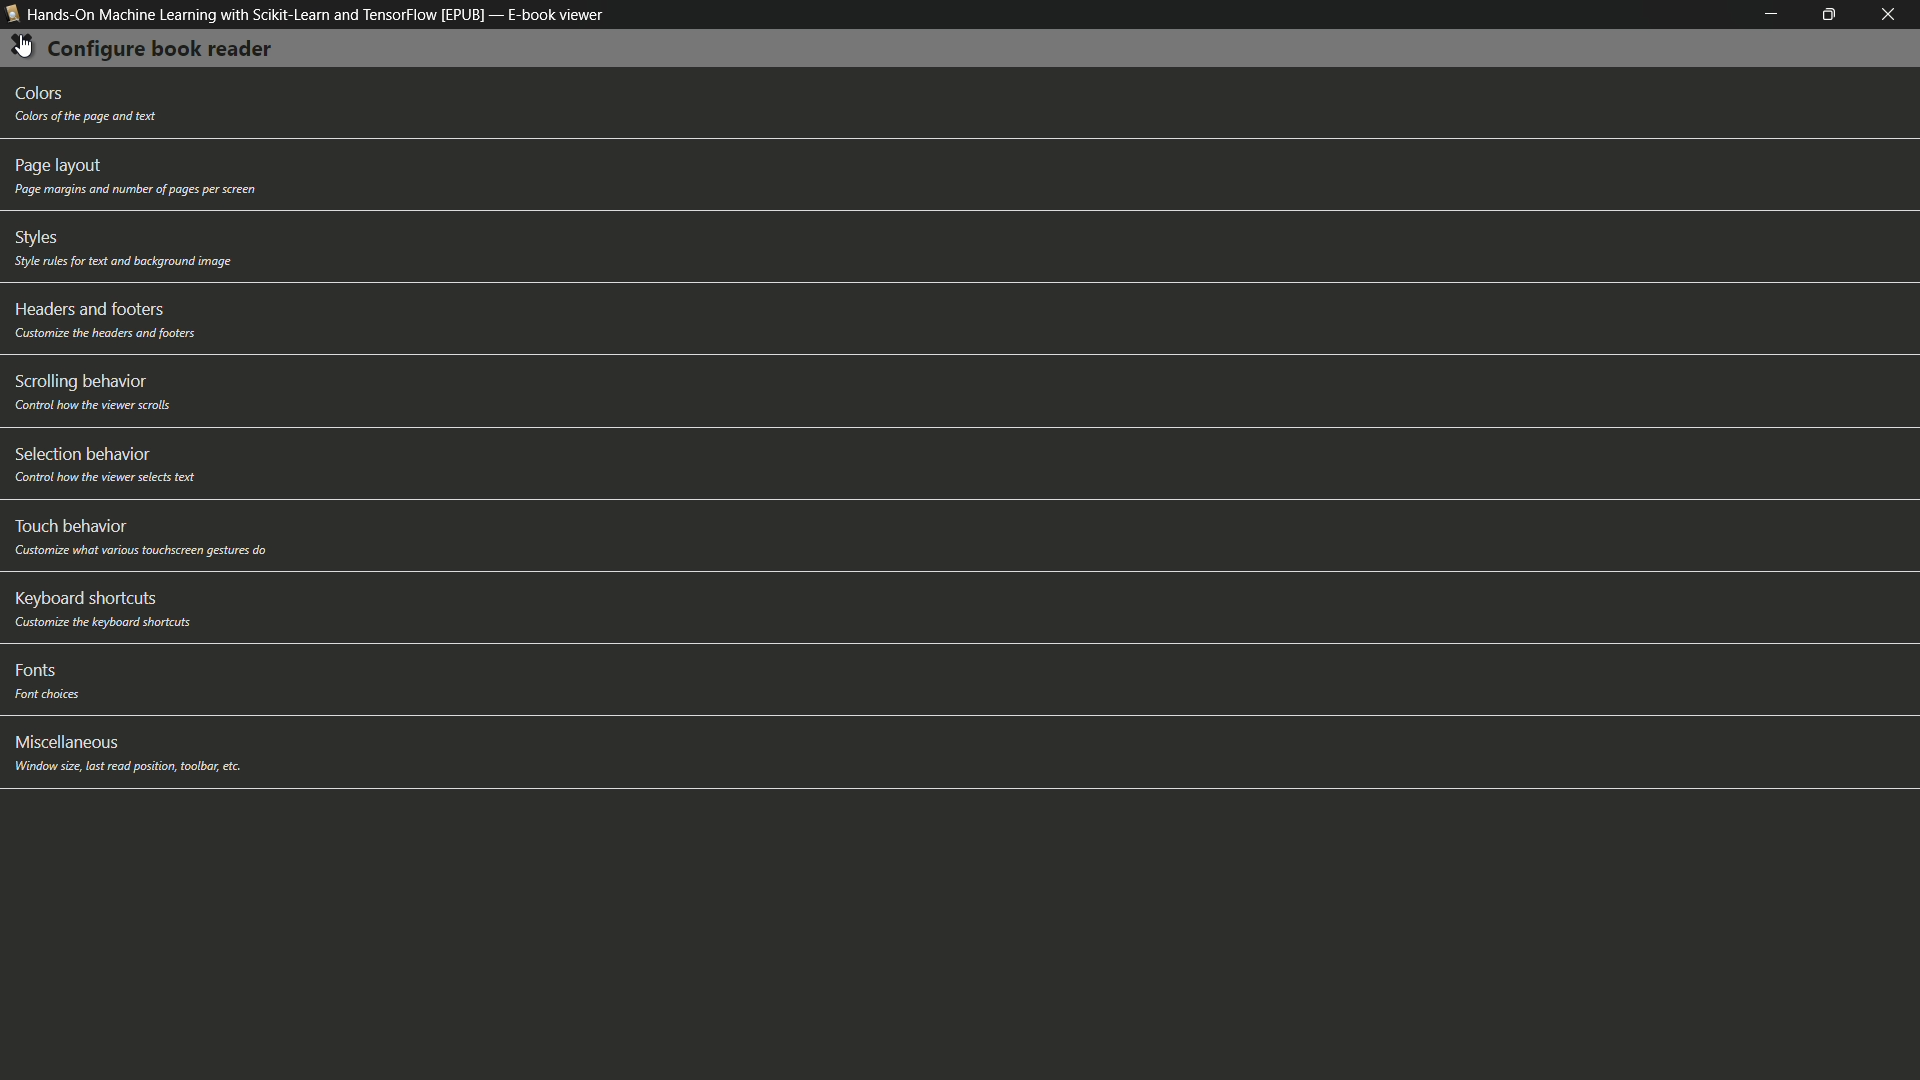 This screenshot has width=1920, height=1080. Describe the element at coordinates (141, 552) in the screenshot. I see `text` at that location.